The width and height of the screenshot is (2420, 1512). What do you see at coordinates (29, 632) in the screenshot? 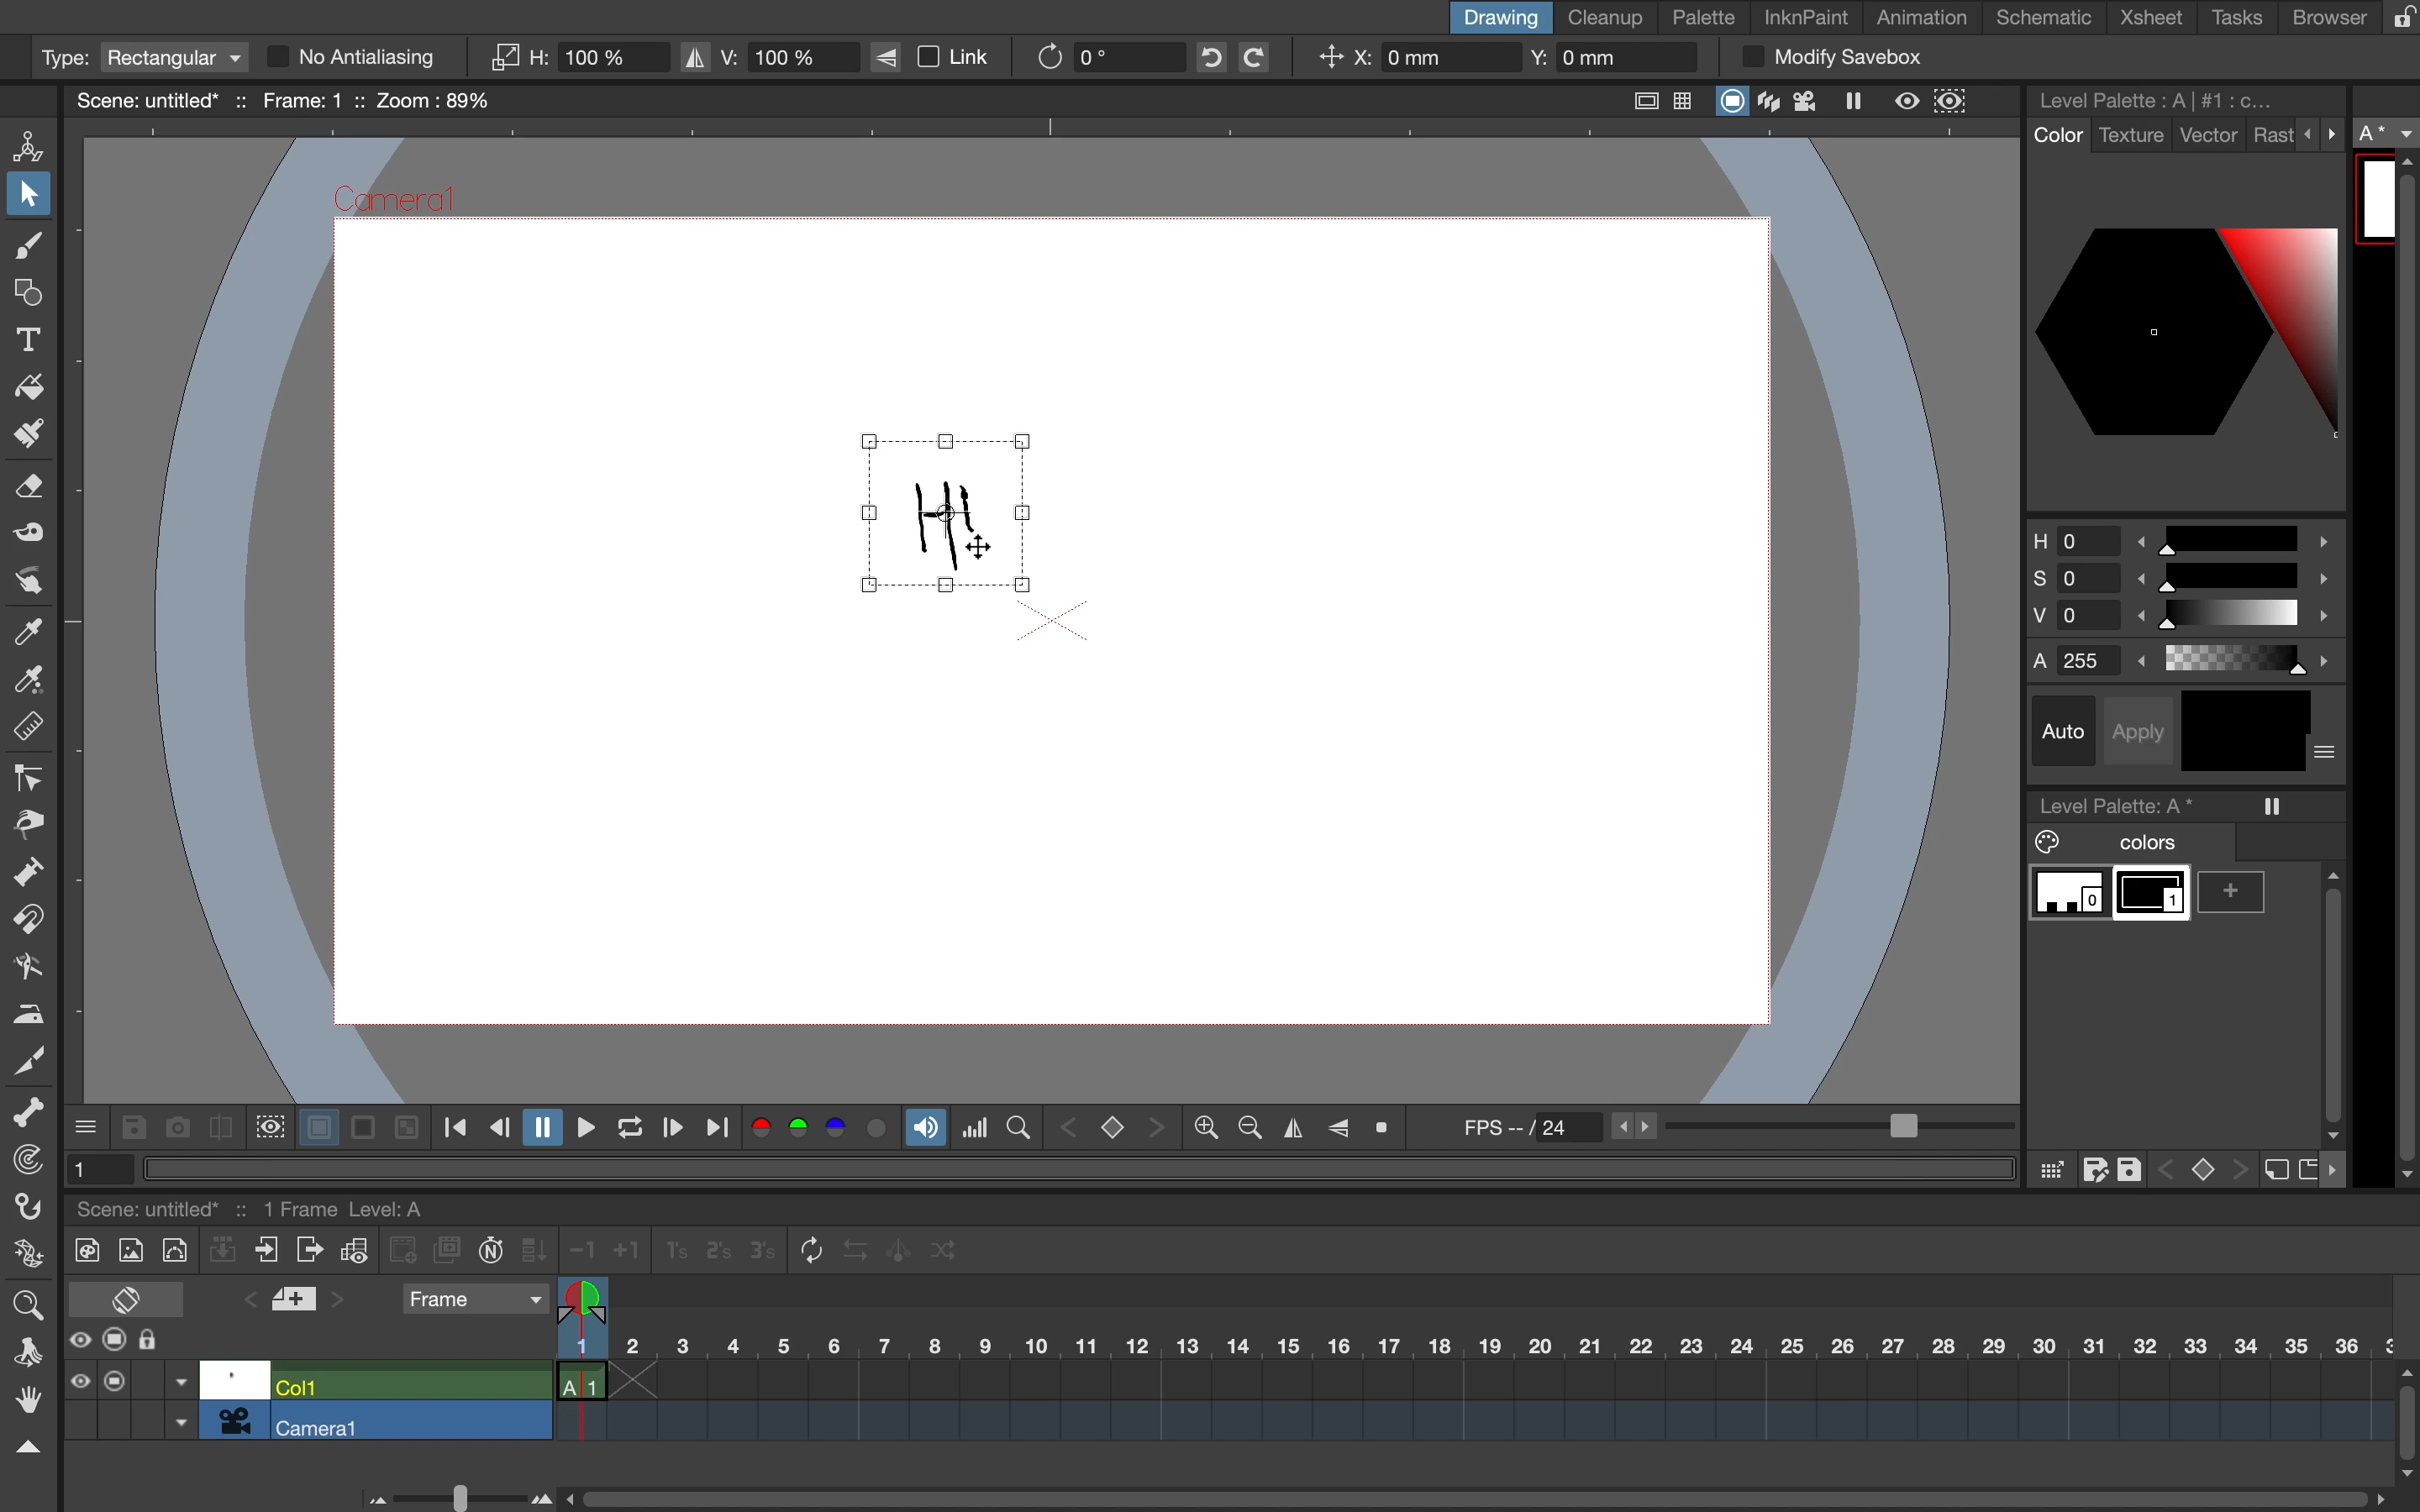
I see `style picker tool` at bounding box center [29, 632].